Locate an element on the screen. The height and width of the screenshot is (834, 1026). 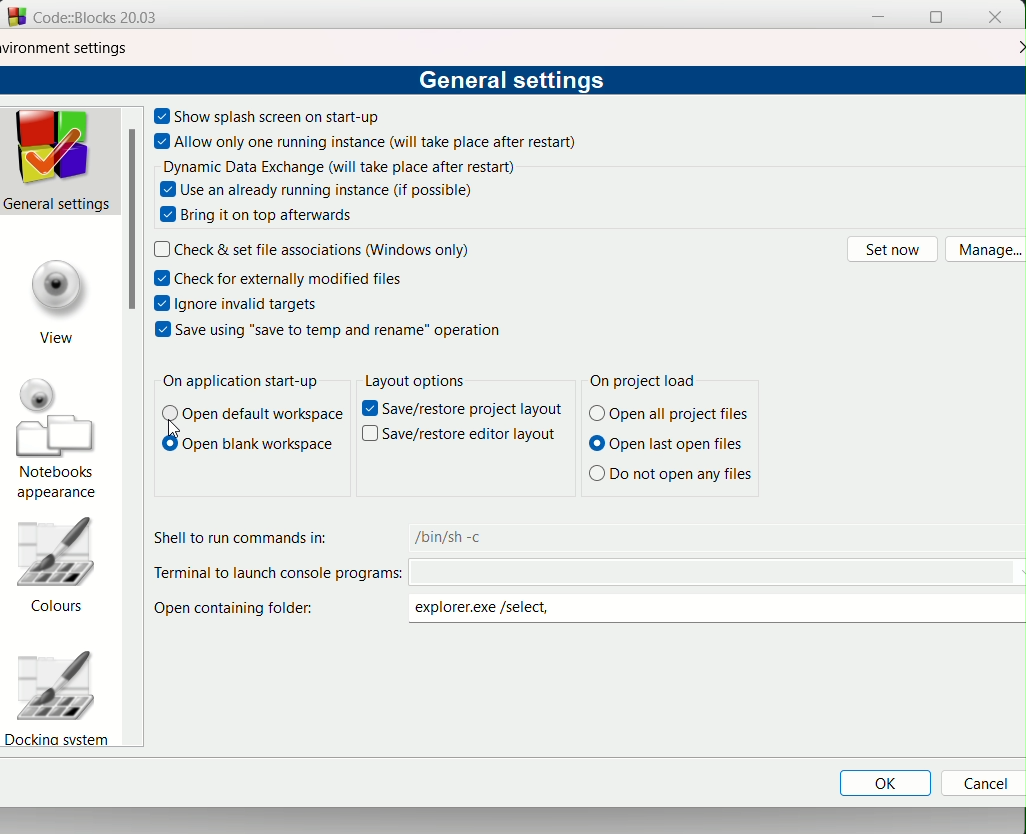
Terminal to launch console prog is located at coordinates (273, 574).